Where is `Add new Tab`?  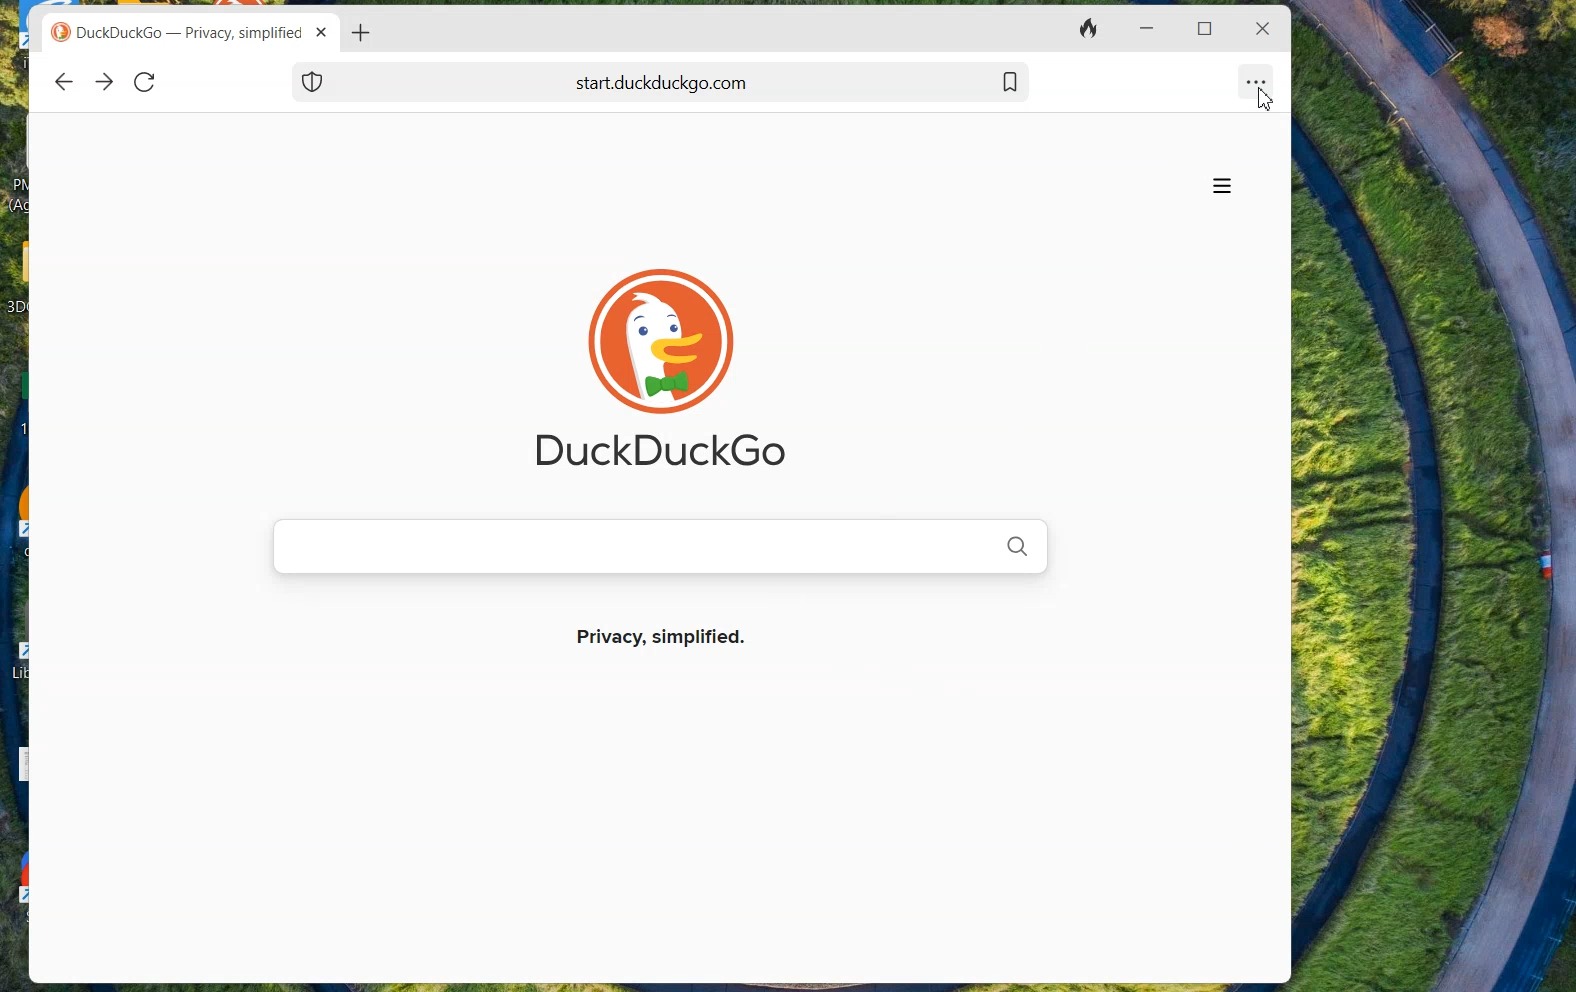
Add new Tab is located at coordinates (362, 32).